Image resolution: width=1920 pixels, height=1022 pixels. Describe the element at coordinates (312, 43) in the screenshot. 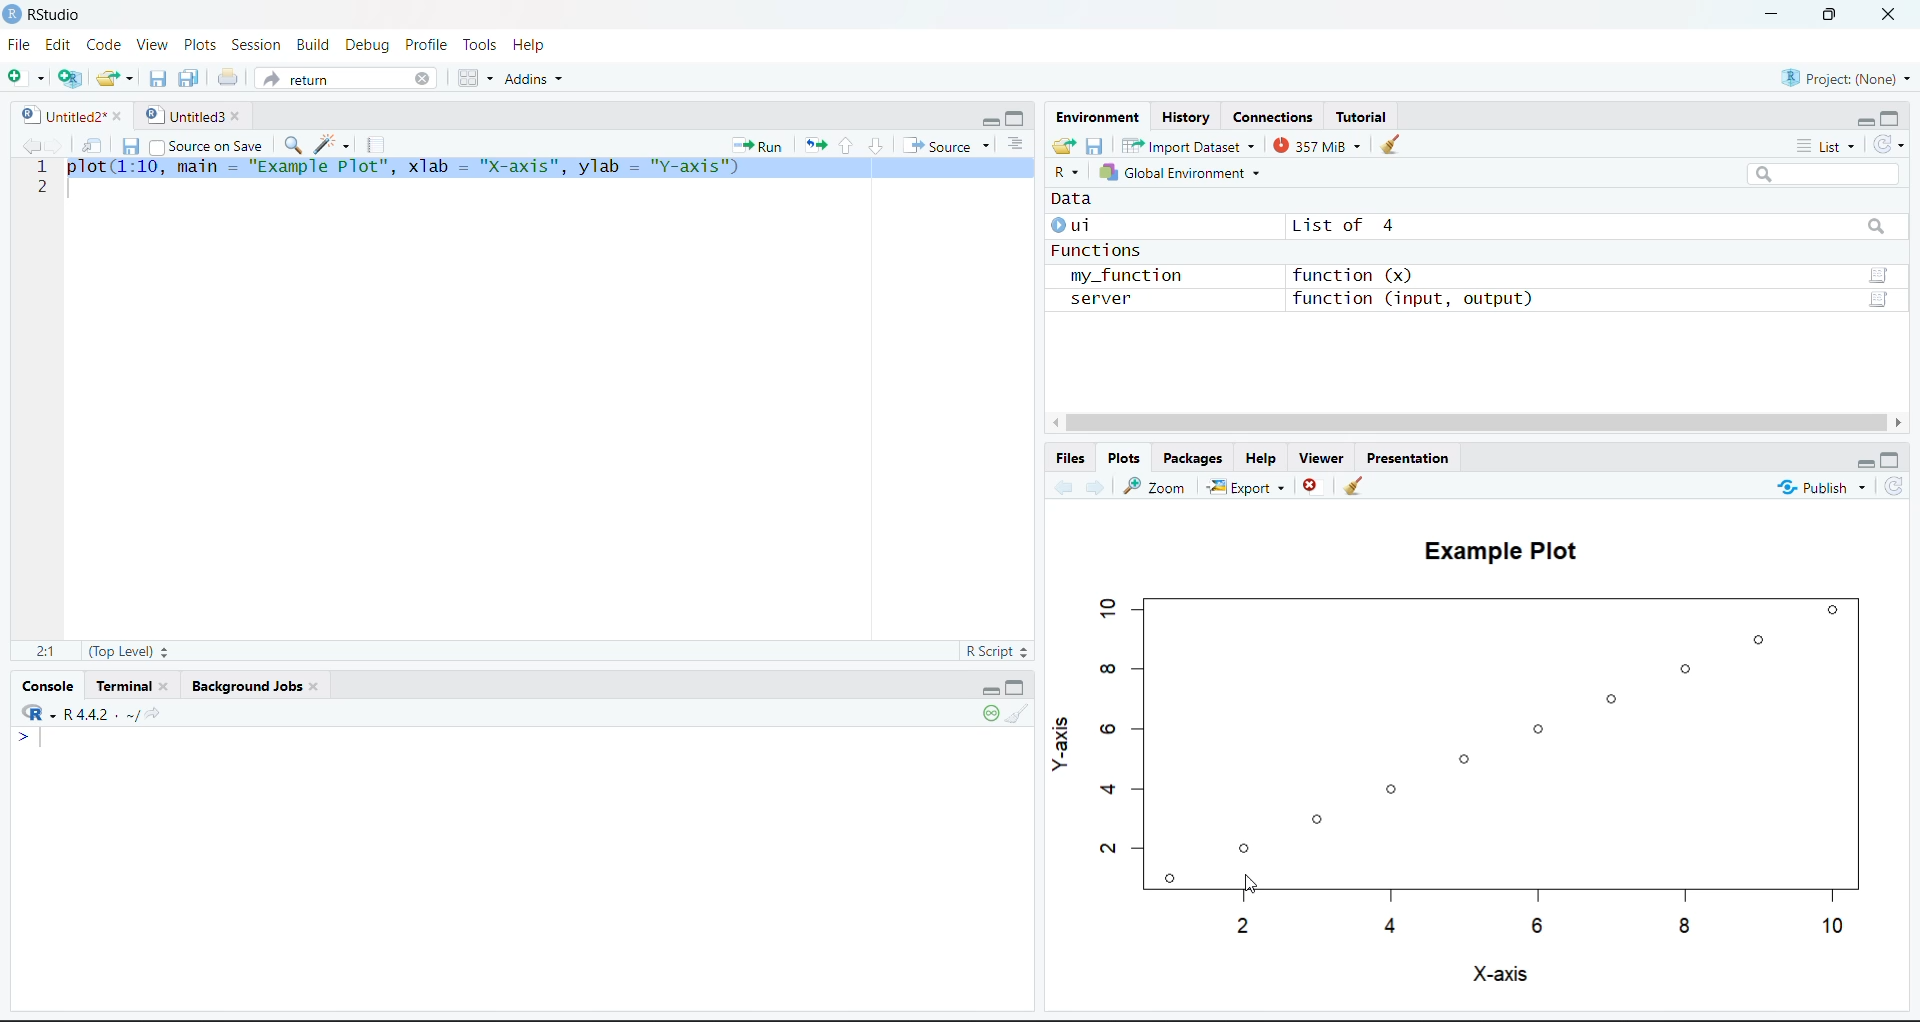

I see `Build` at that location.